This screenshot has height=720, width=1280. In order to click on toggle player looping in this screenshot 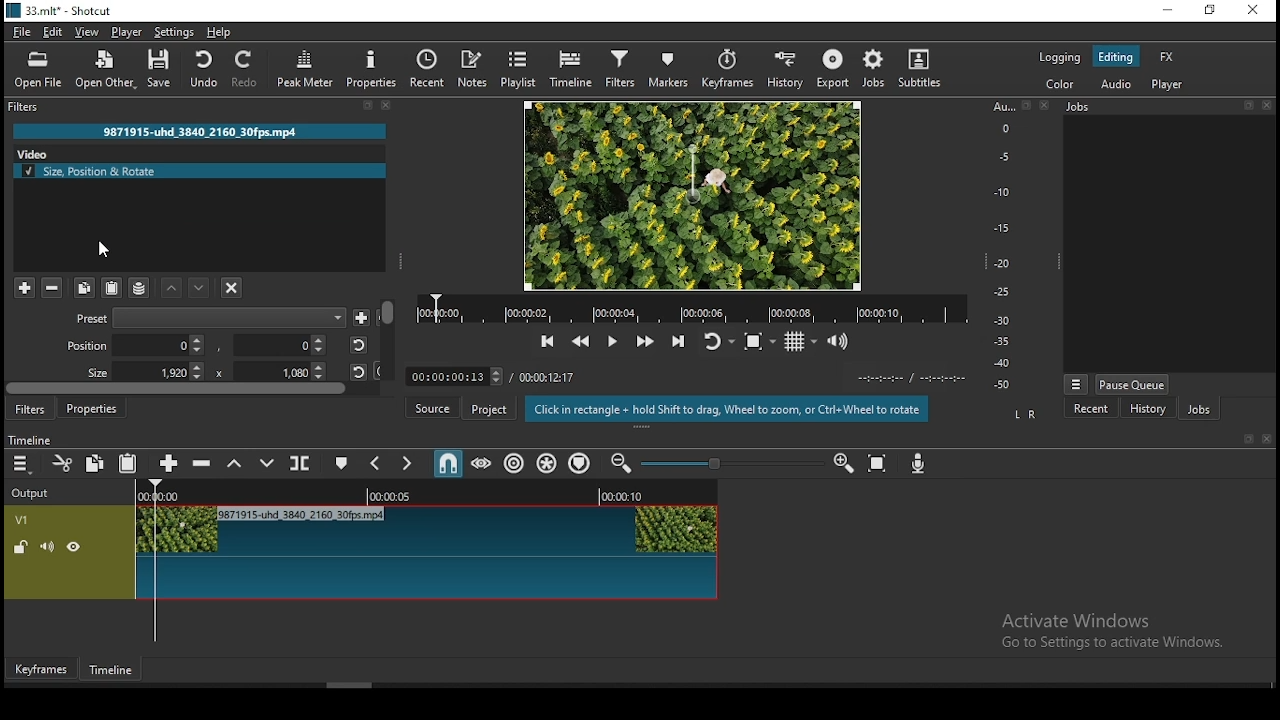, I will do `click(712, 342)`.